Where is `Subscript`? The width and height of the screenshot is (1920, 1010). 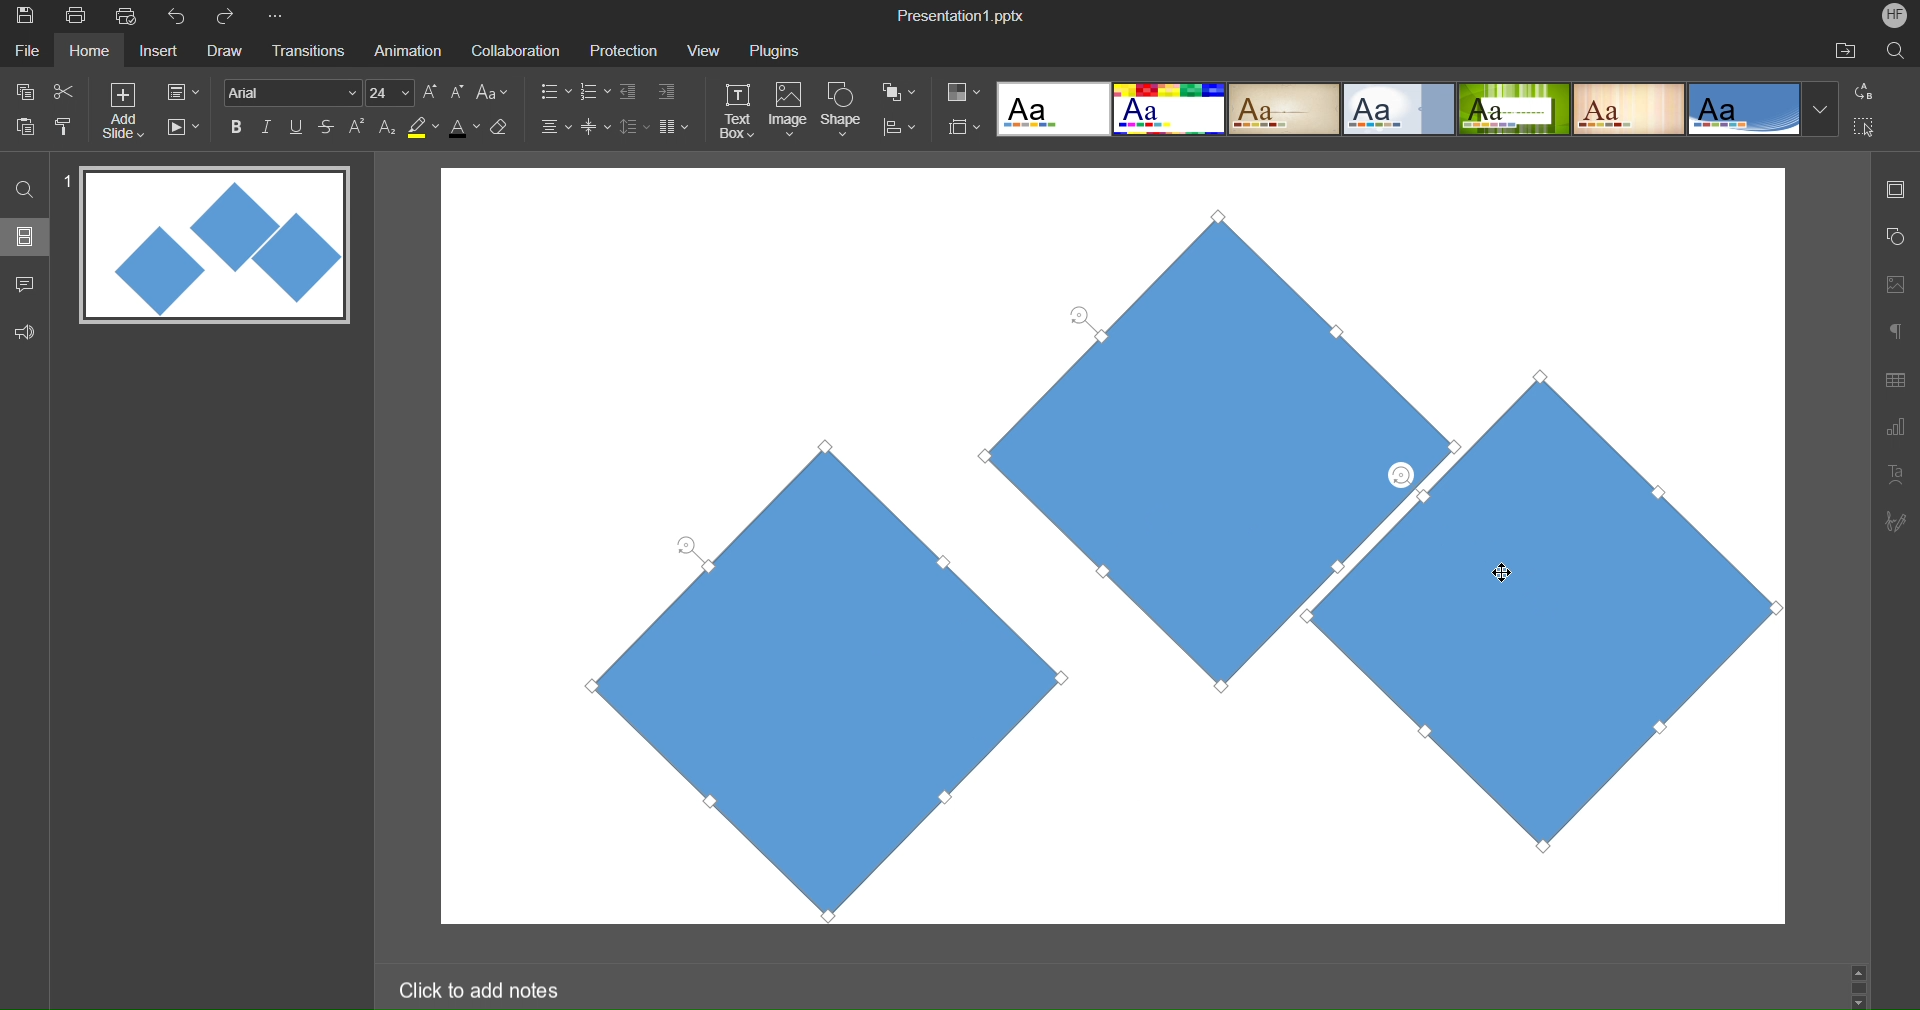 Subscript is located at coordinates (389, 126).